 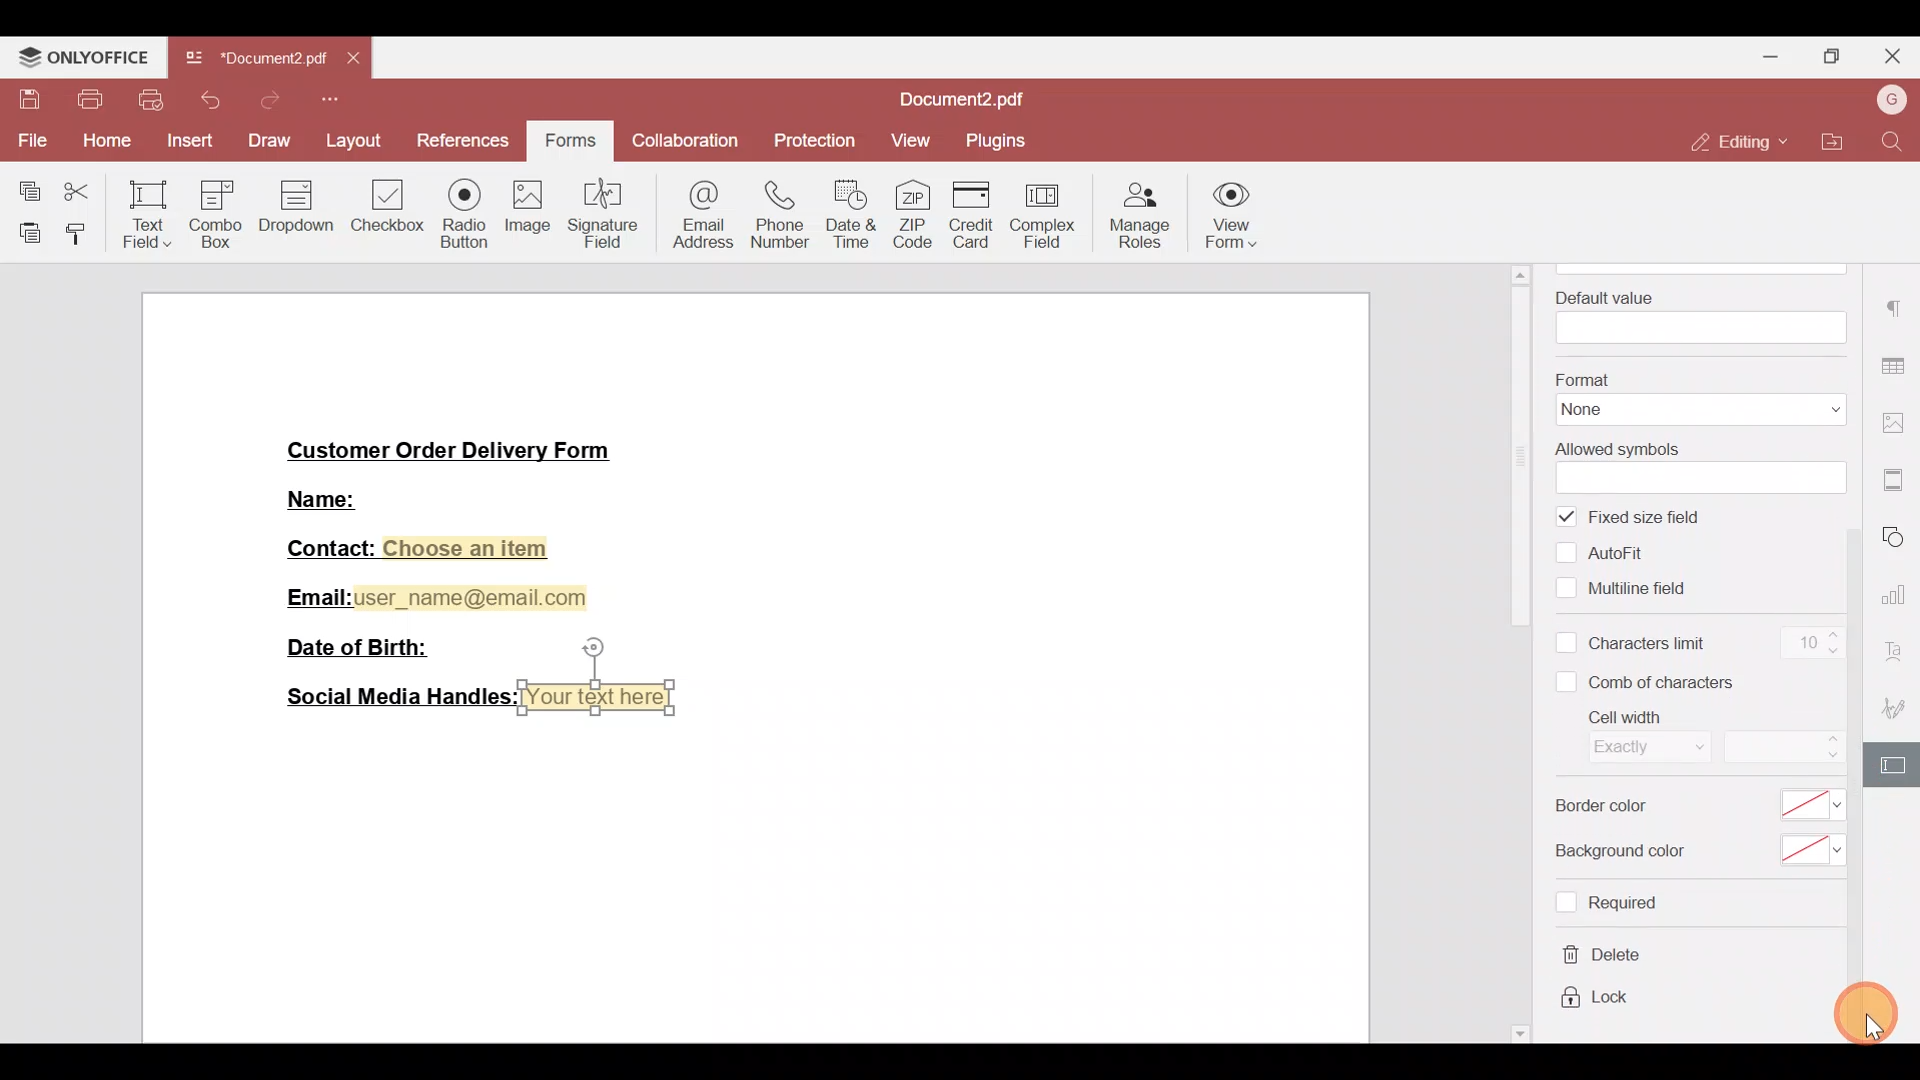 I want to click on Save, so click(x=23, y=100).